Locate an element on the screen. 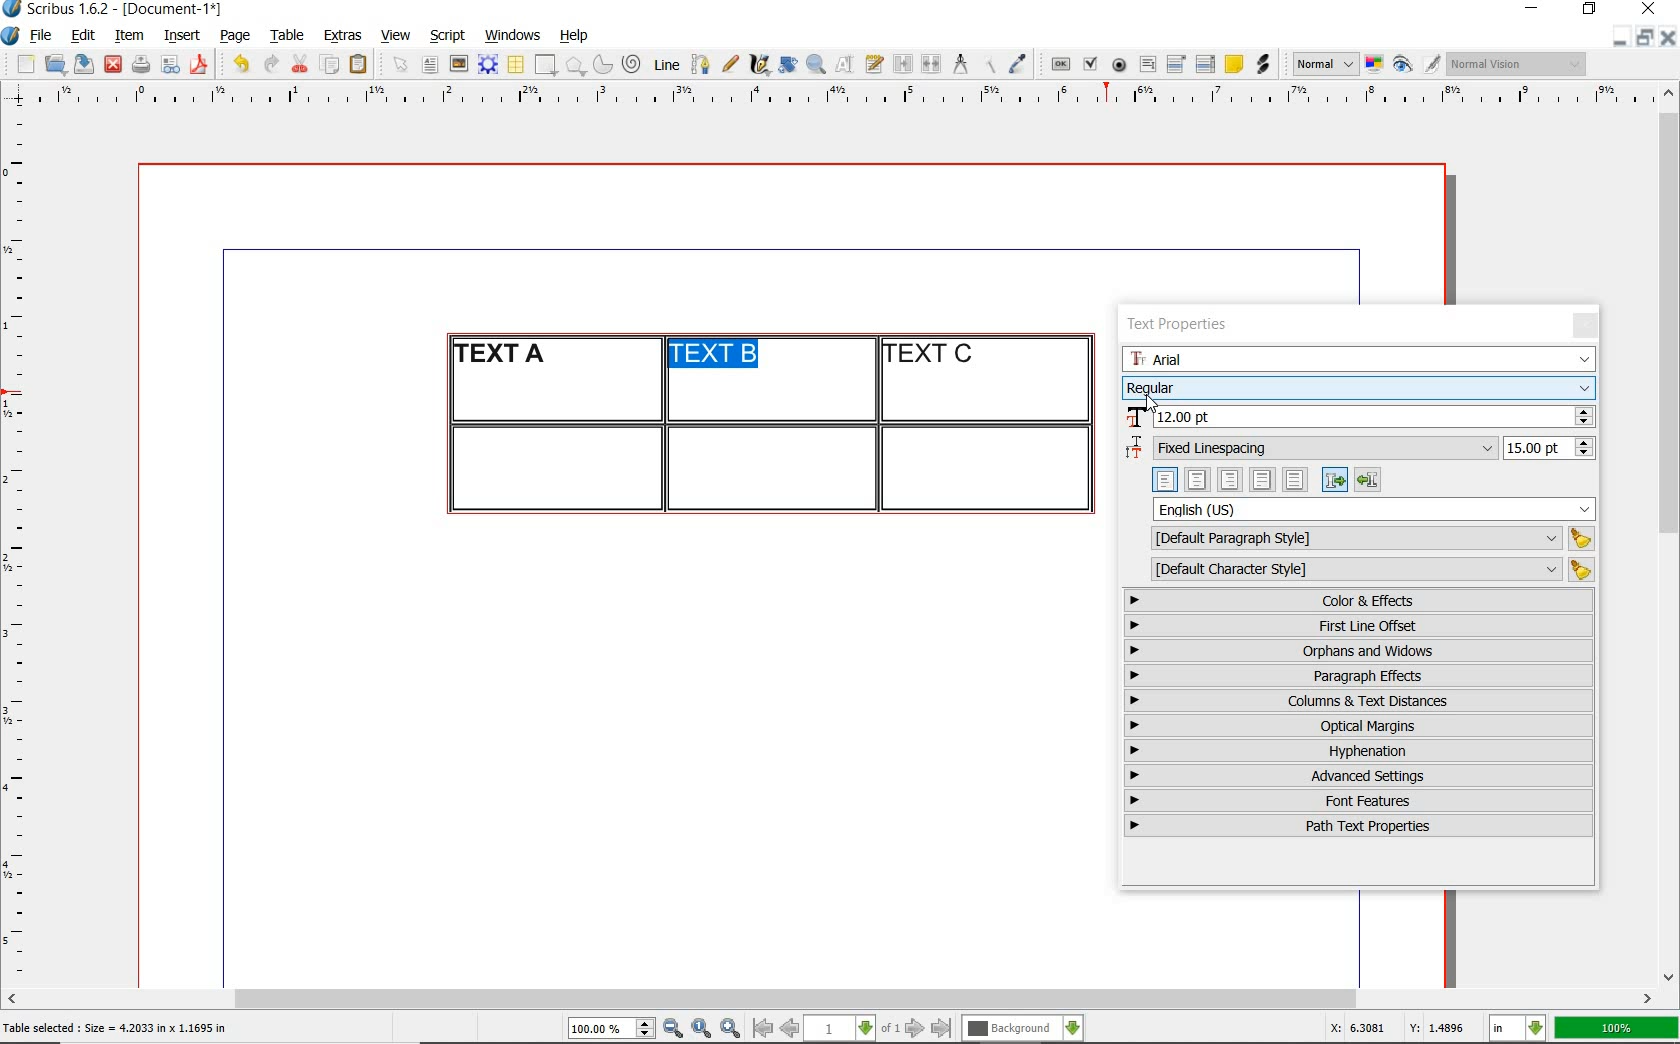 The height and width of the screenshot is (1044, 1680). zoom in is located at coordinates (731, 1029).